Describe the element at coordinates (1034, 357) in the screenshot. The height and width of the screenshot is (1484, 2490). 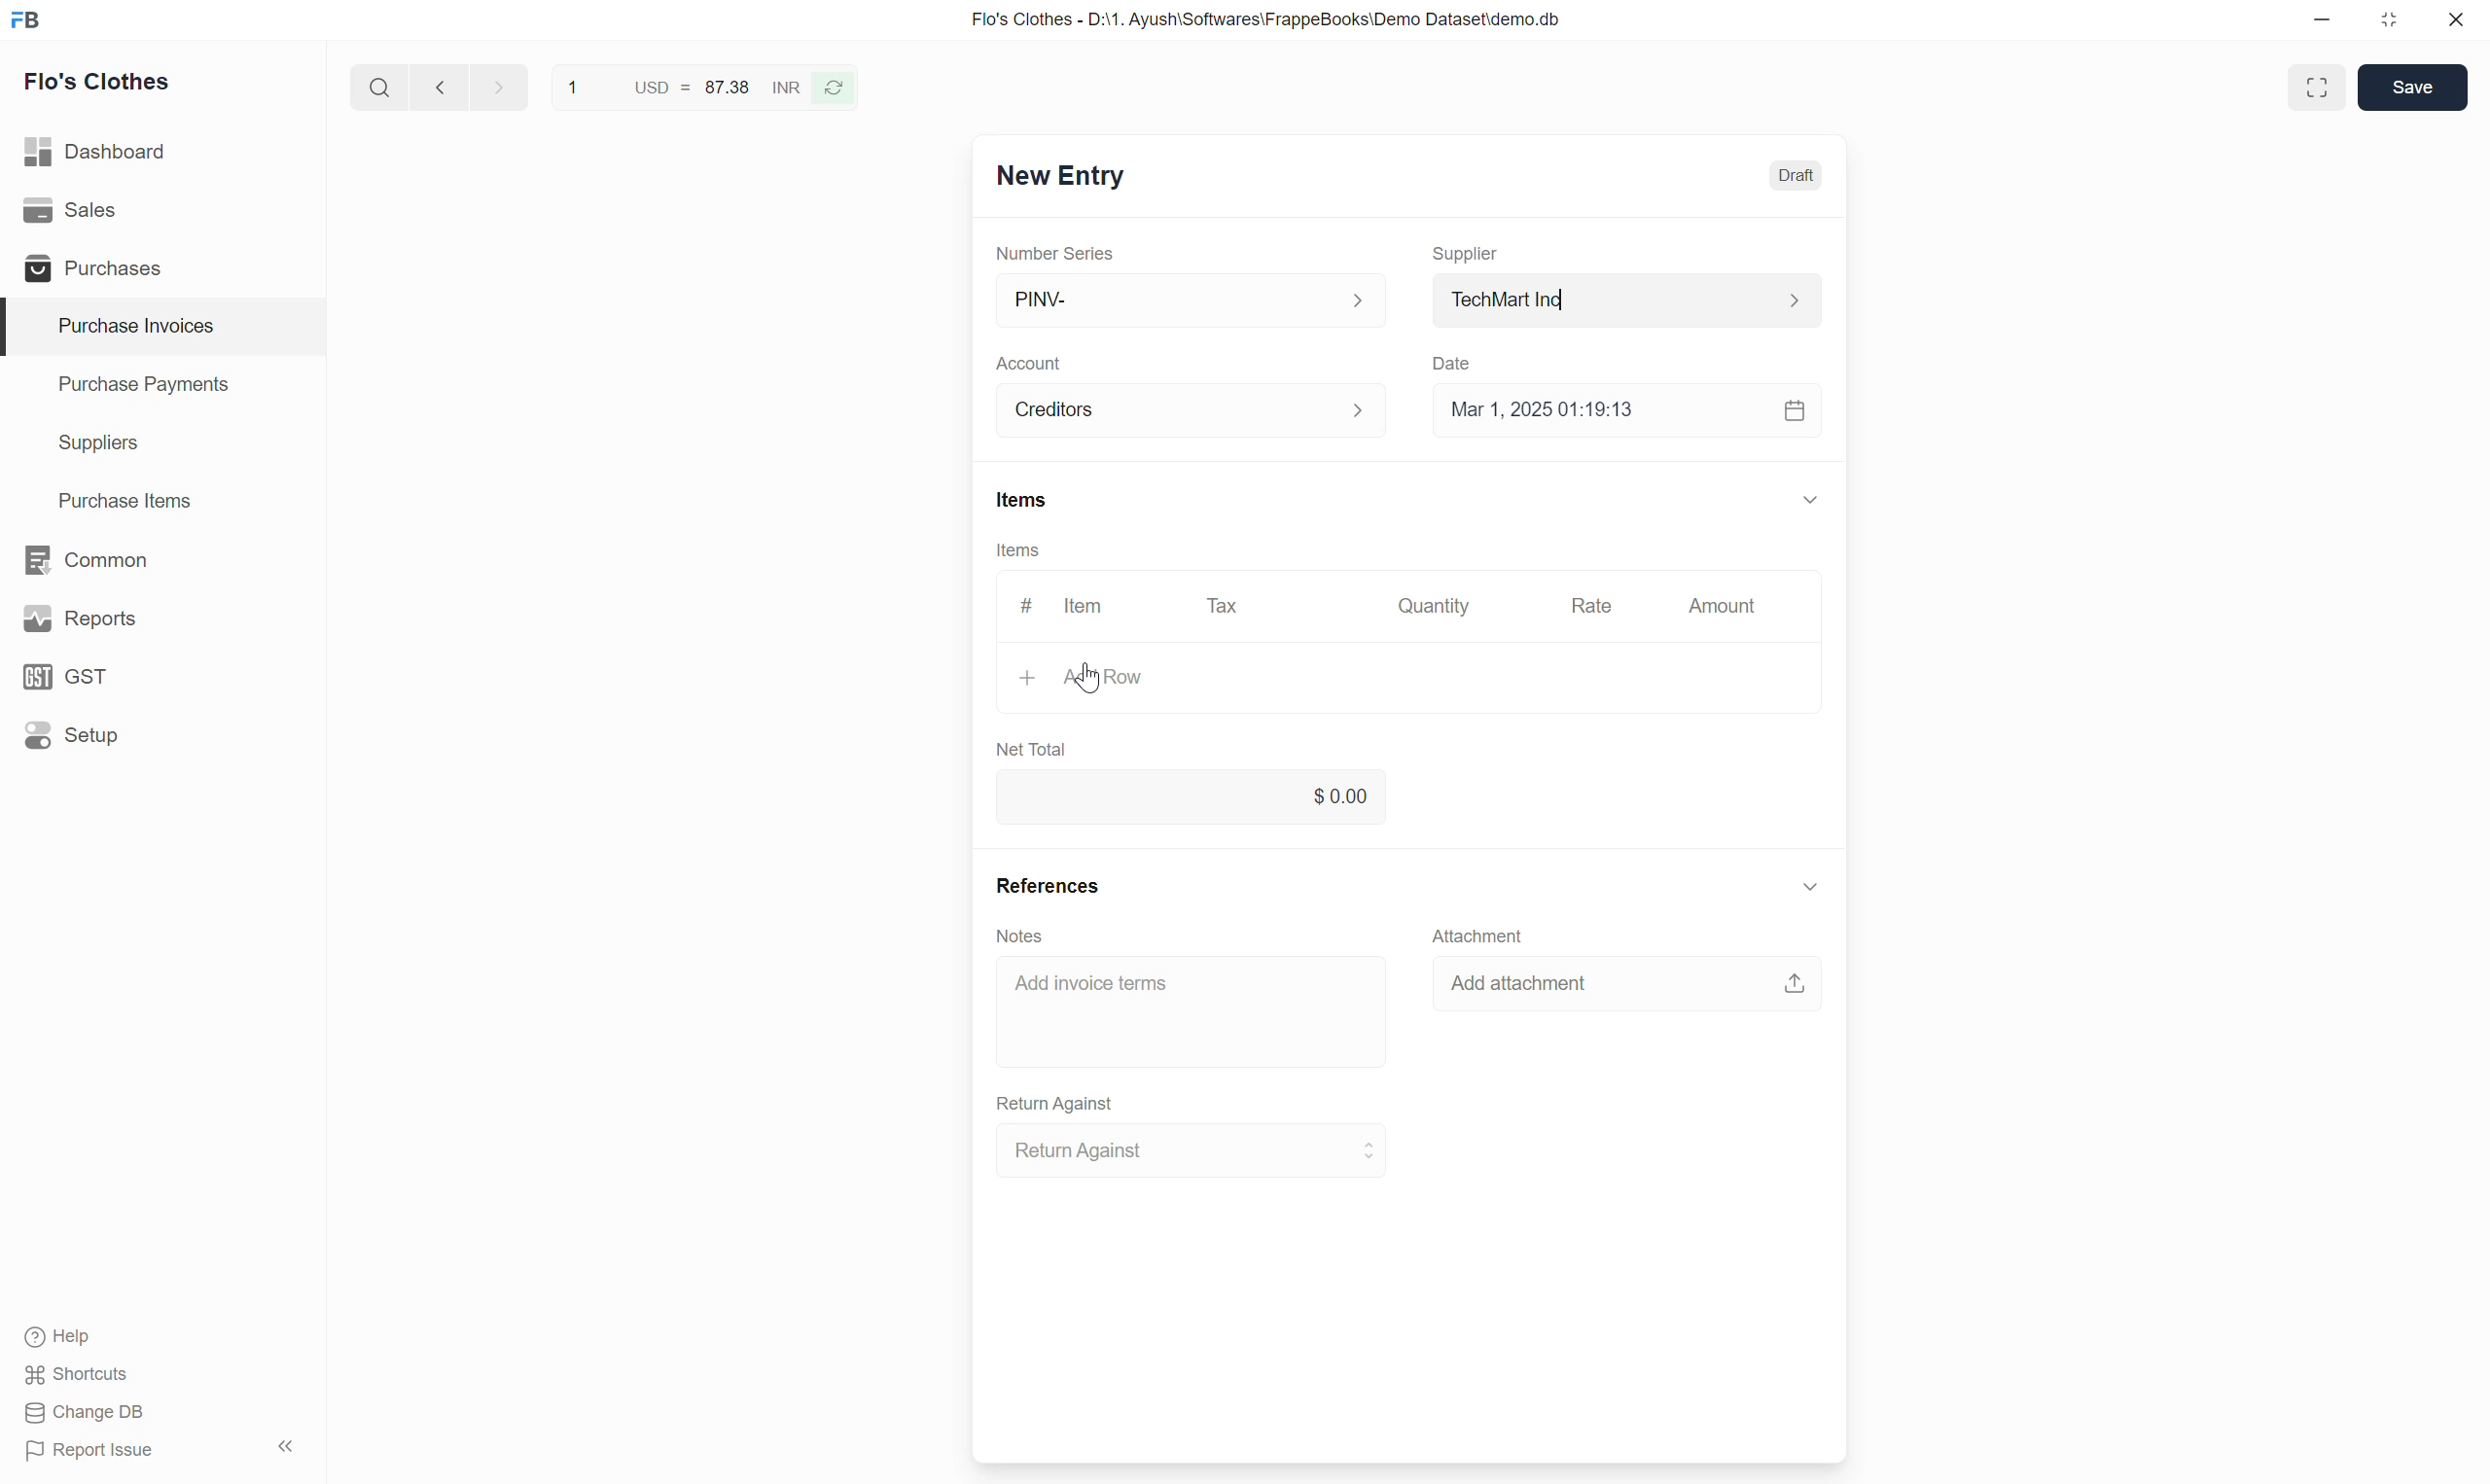
I see `Account` at that location.